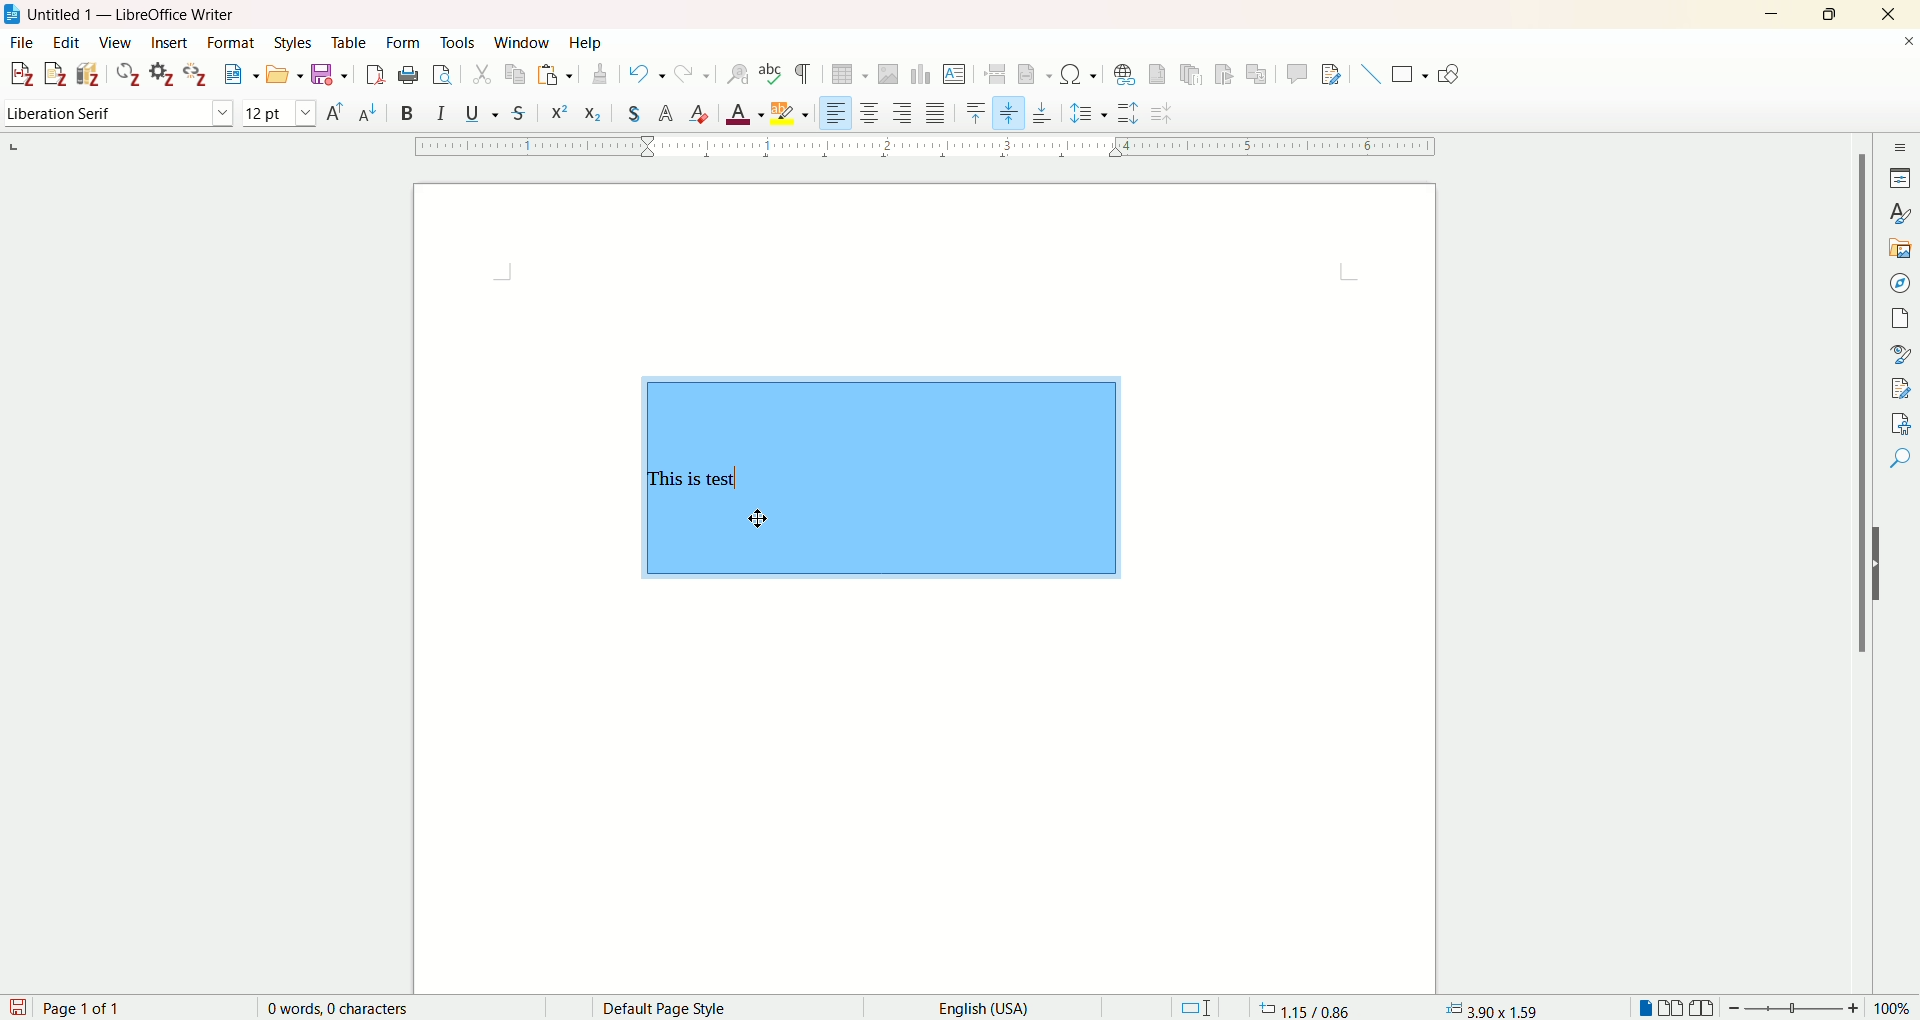 The height and width of the screenshot is (1020, 1920). What do you see at coordinates (1393, 113) in the screenshot?
I see `insert caption` at bounding box center [1393, 113].